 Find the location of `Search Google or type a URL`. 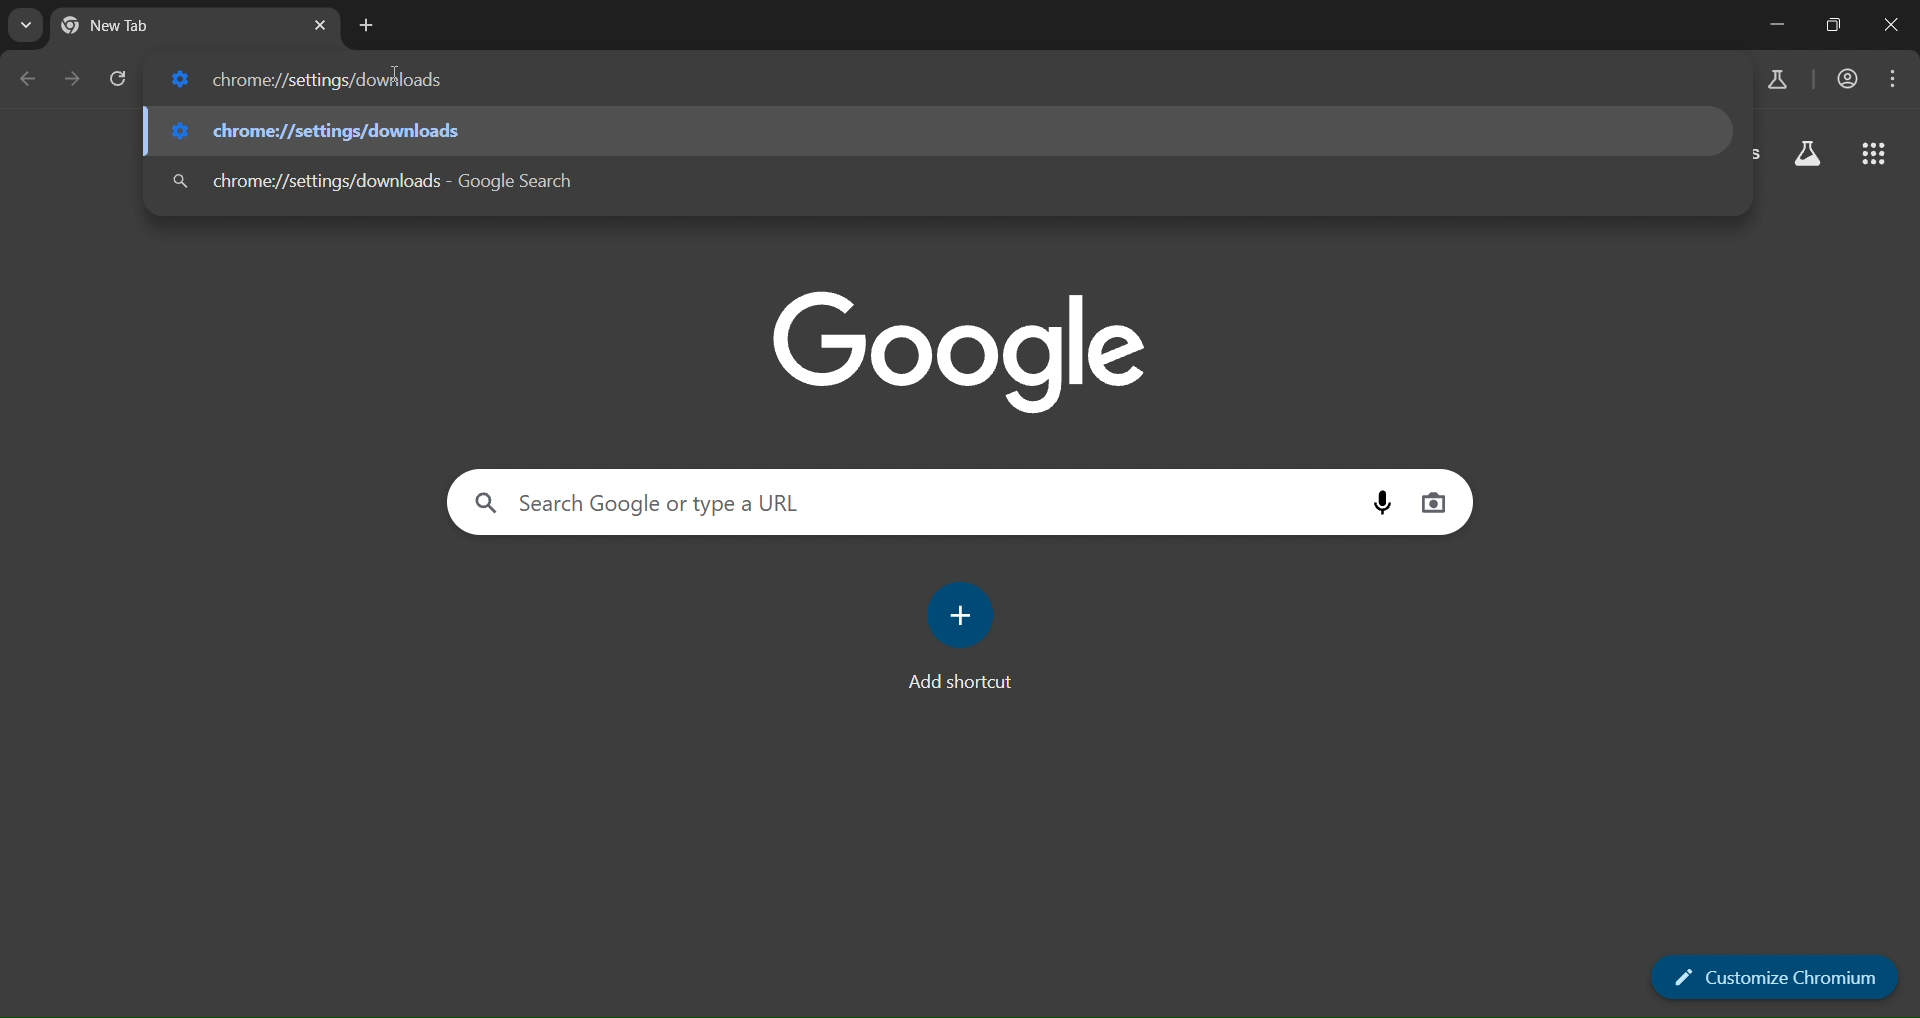

Search Google or type a URL is located at coordinates (633, 501).